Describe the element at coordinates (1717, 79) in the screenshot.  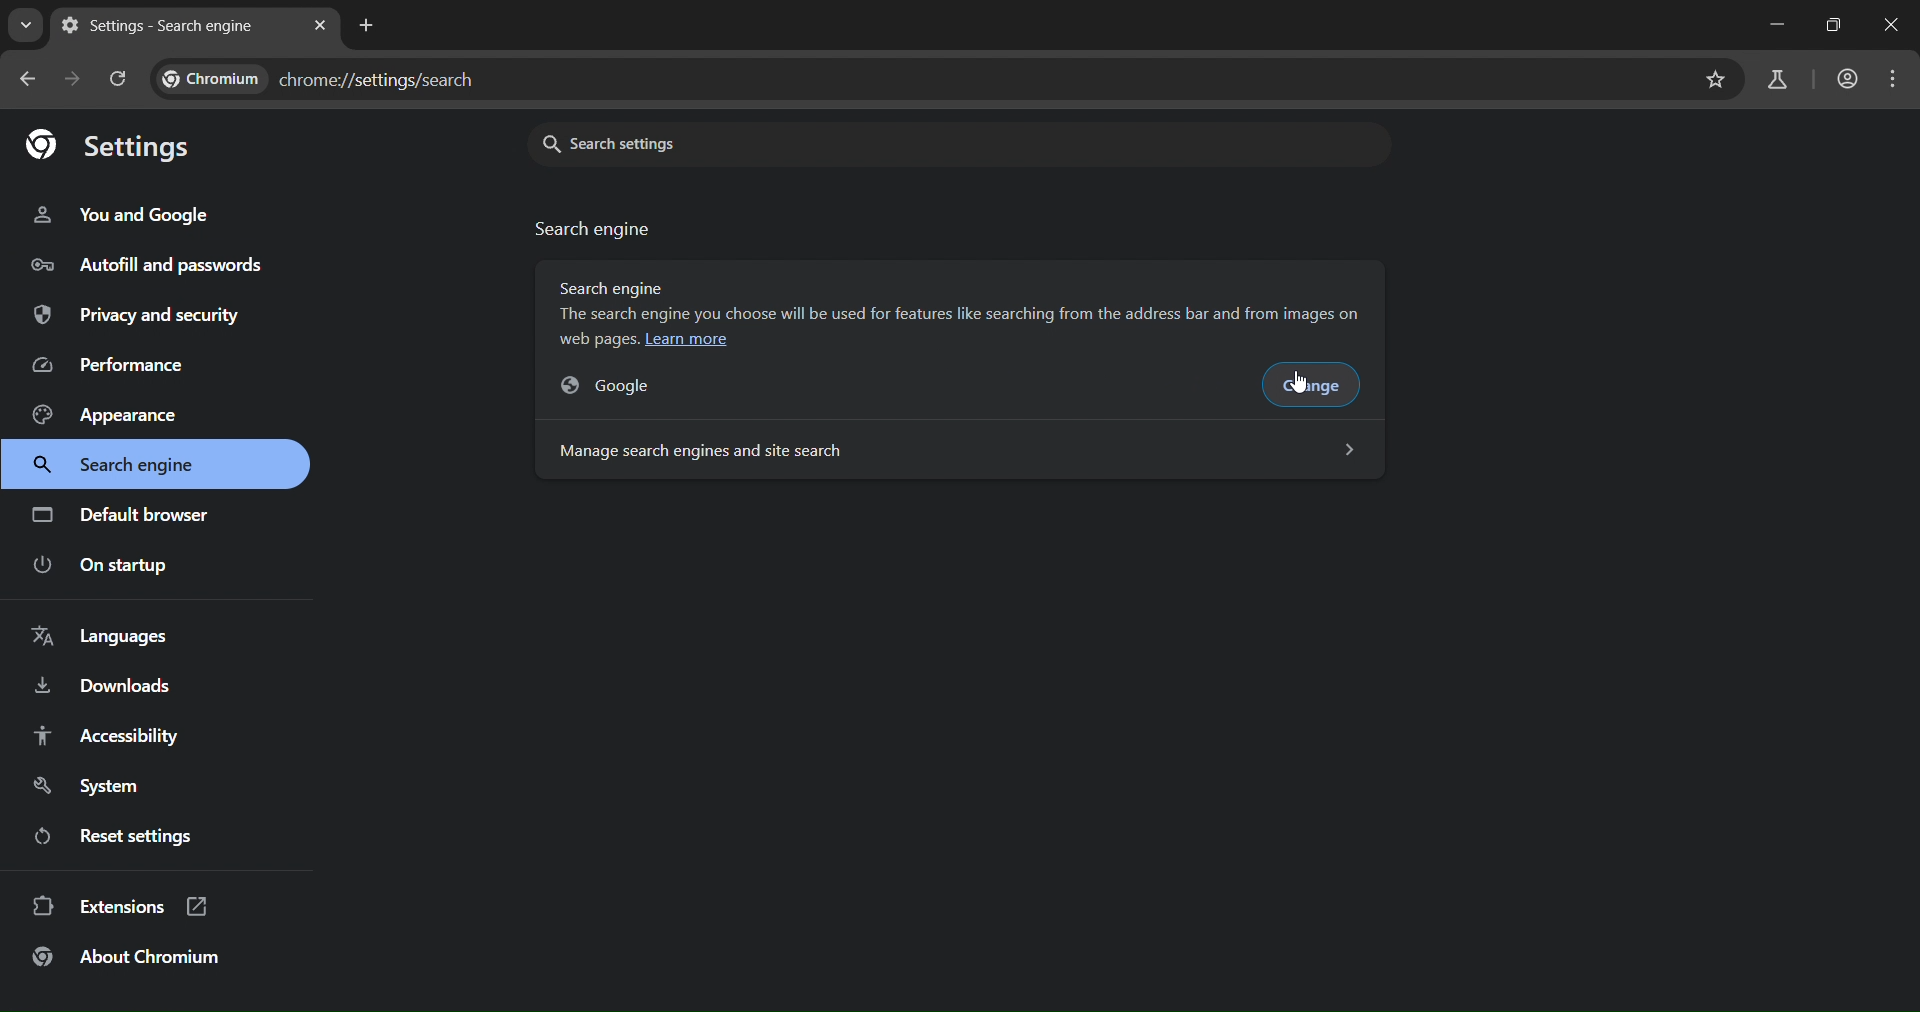
I see `bookmark page` at that location.